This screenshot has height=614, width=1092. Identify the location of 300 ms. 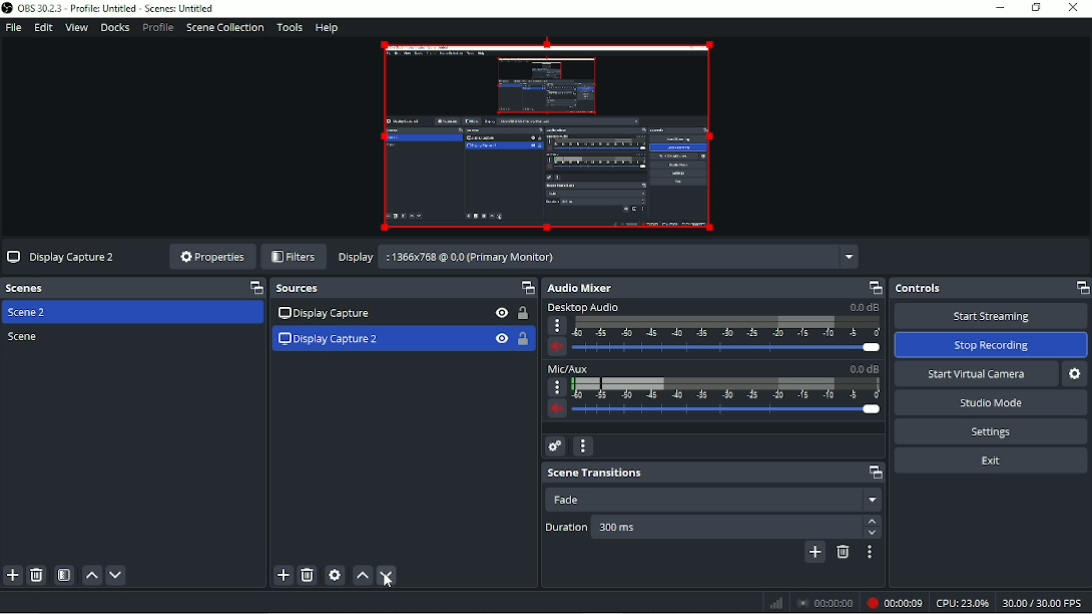
(654, 528).